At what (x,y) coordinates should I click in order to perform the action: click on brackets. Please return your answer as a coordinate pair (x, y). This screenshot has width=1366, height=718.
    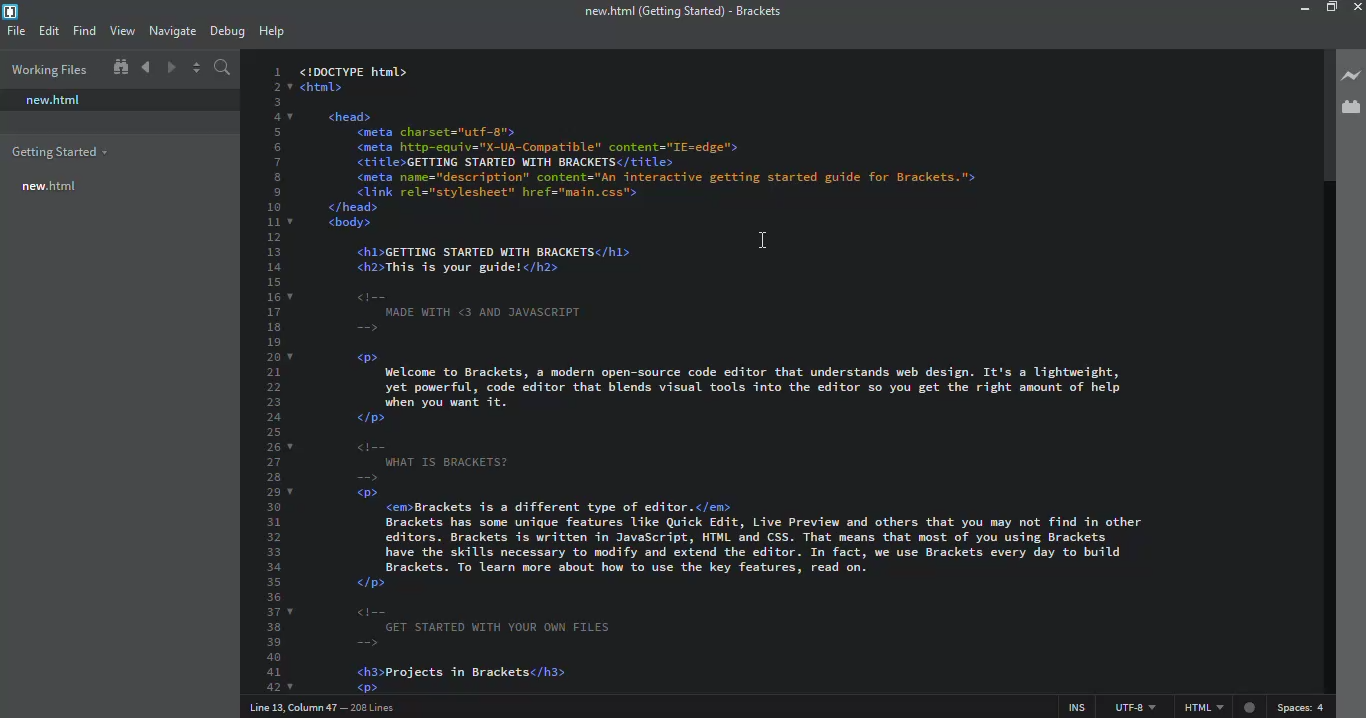
    Looking at the image, I should click on (681, 10).